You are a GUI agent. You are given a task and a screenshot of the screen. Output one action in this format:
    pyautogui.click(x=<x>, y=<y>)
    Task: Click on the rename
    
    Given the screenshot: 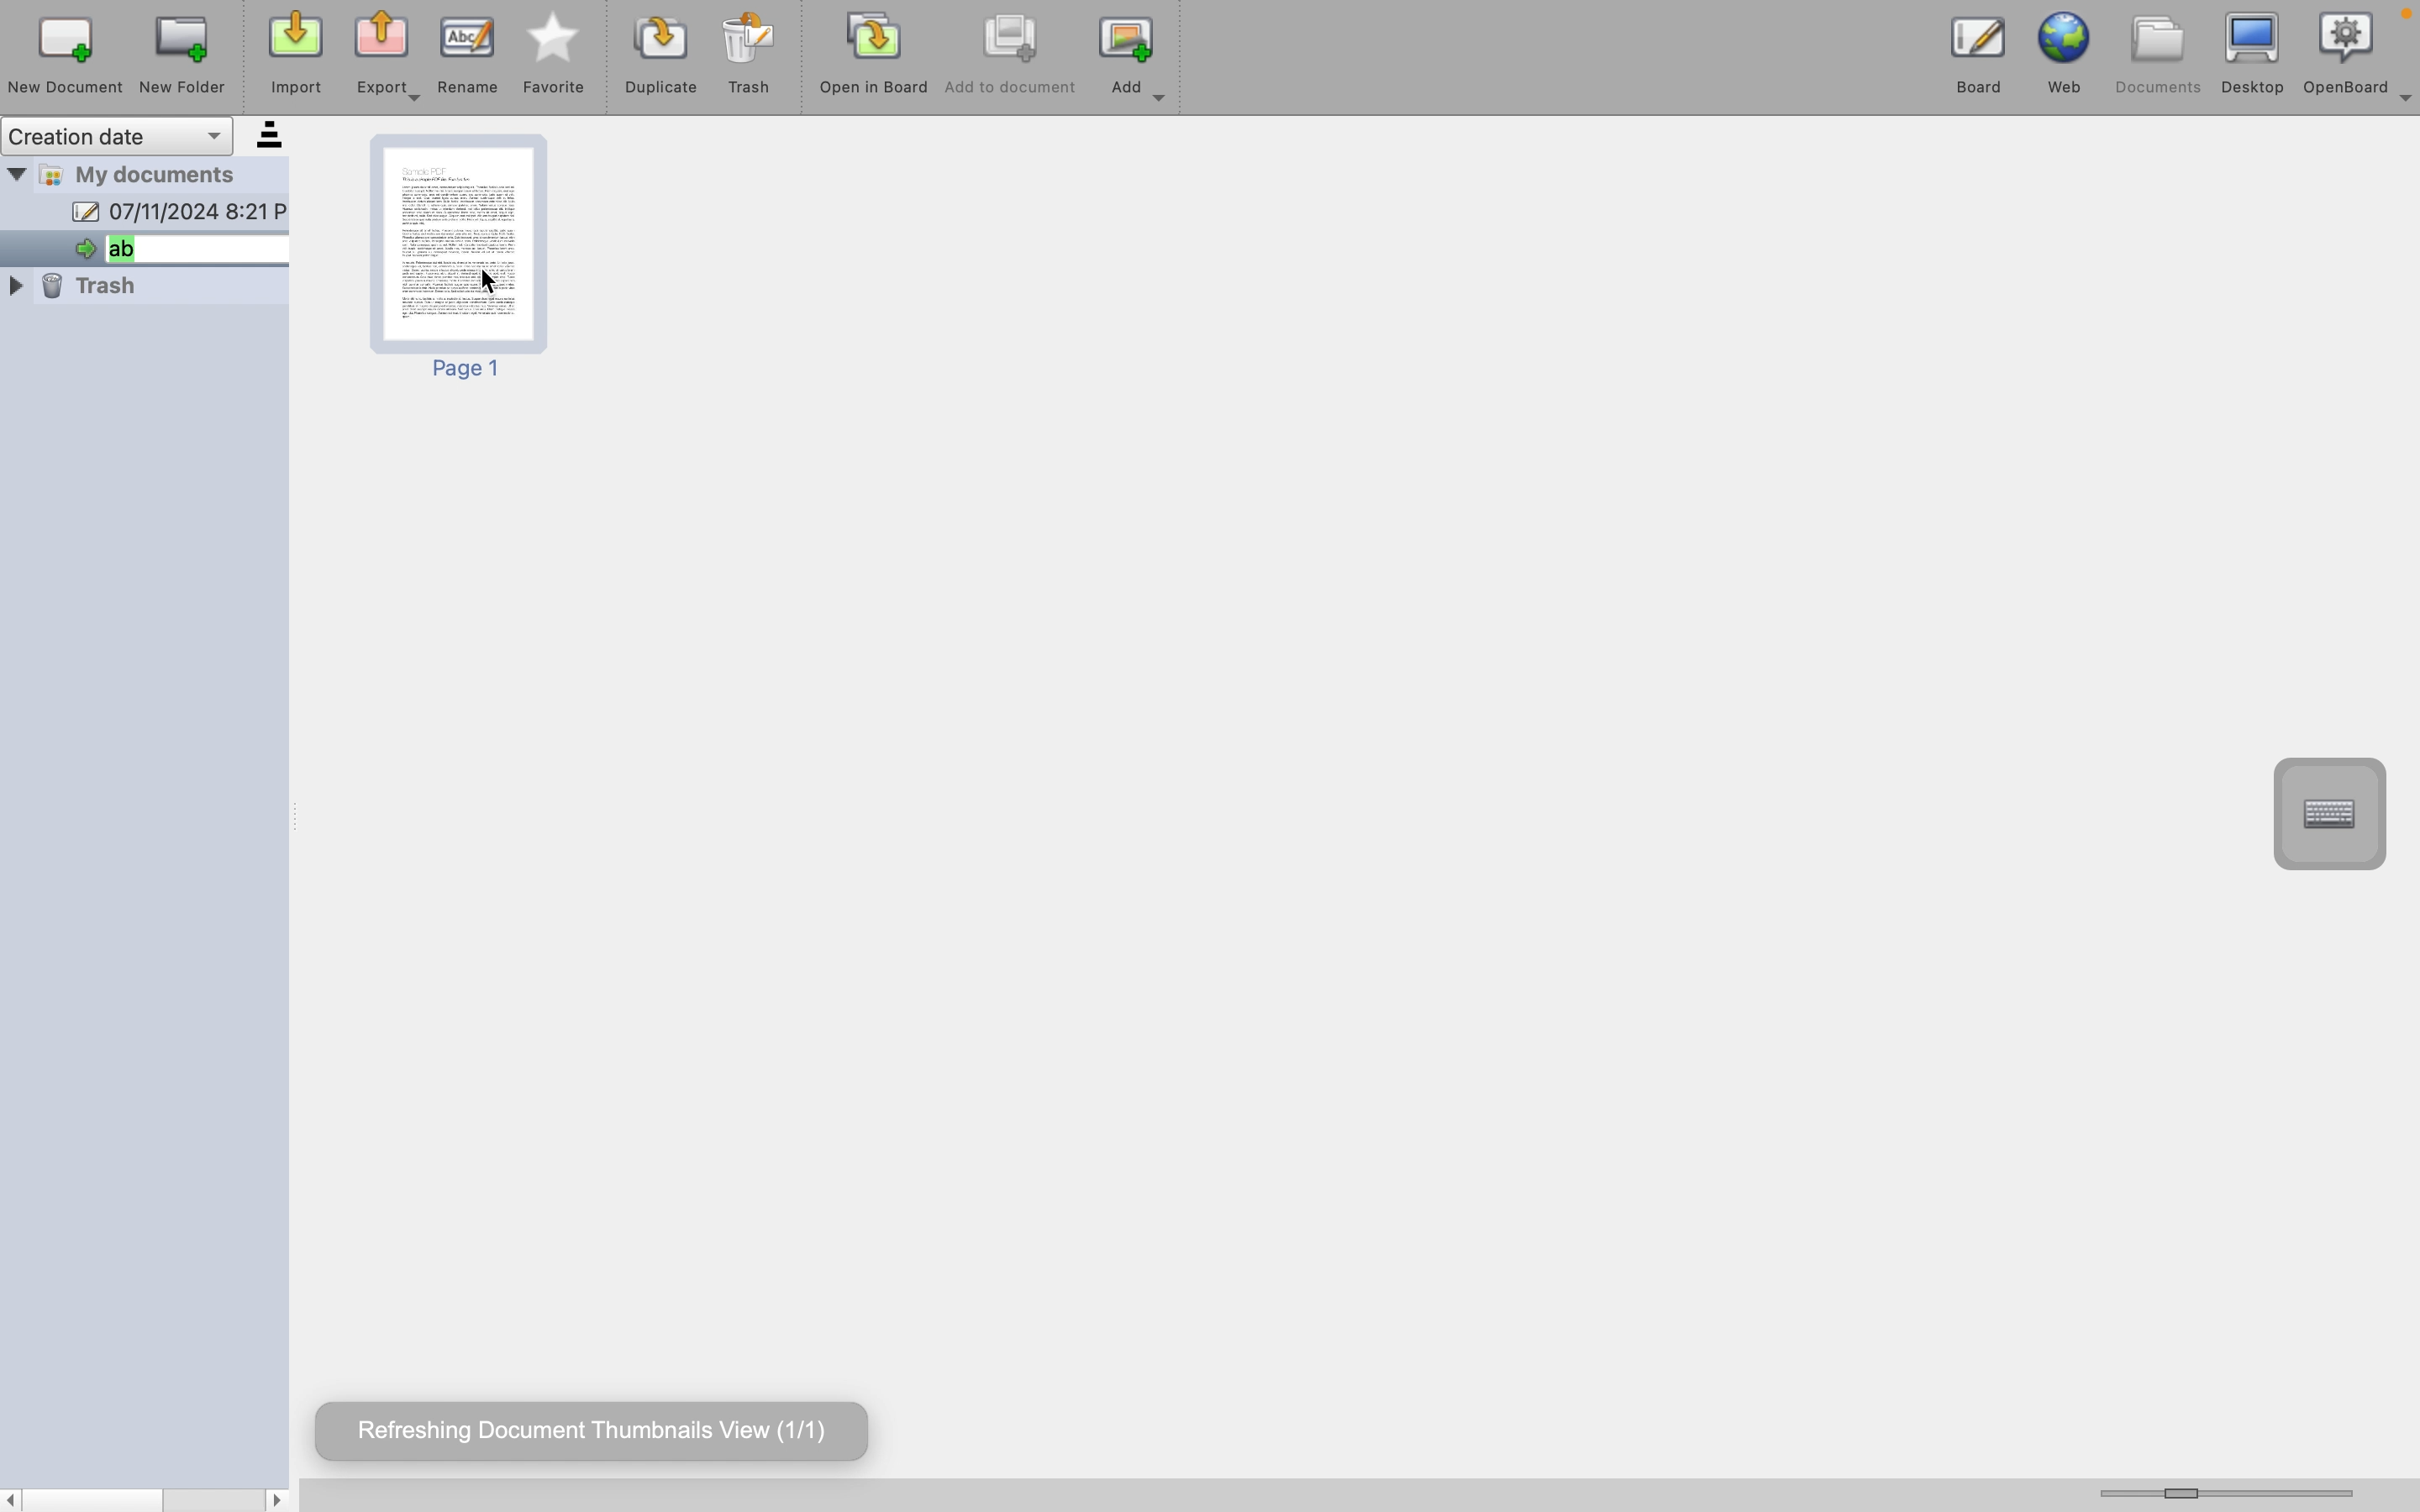 What is the action you would take?
    pyautogui.click(x=471, y=56)
    